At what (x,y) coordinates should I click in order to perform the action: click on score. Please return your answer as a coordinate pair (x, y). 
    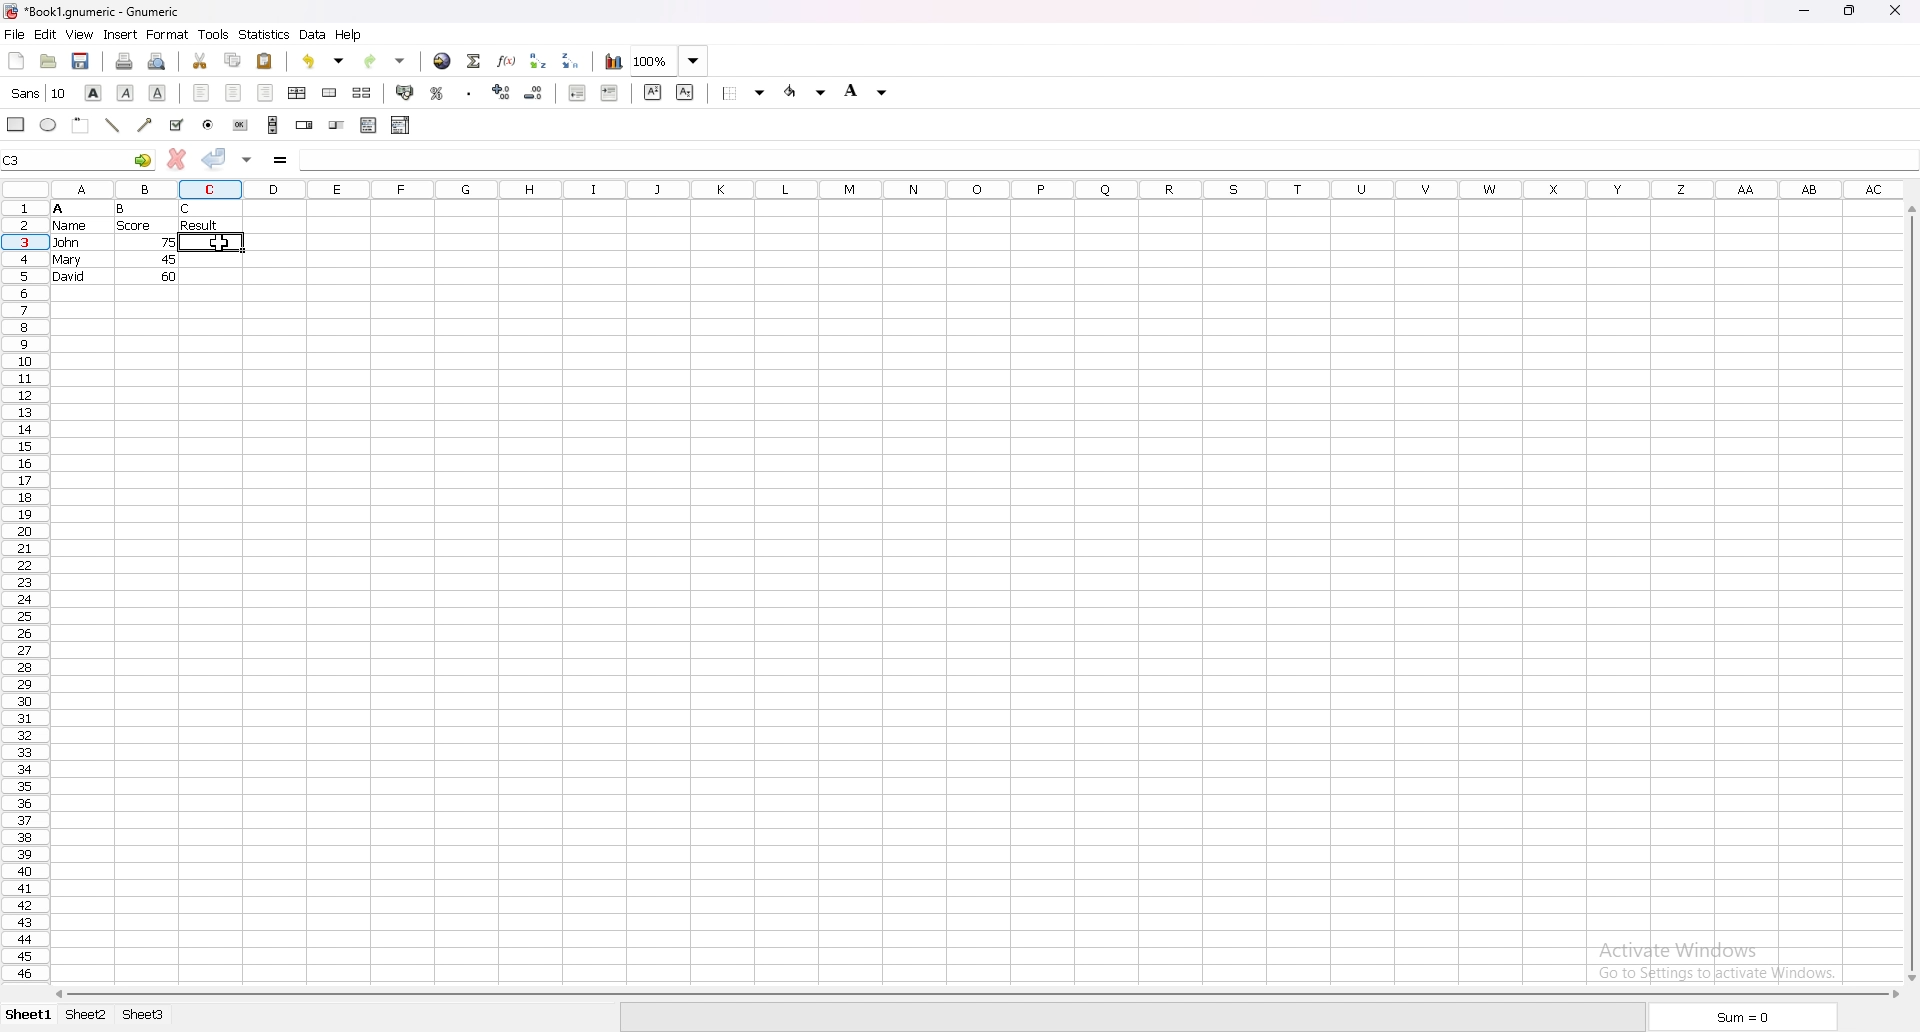
    Looking at the image, I should click on (136, 226).